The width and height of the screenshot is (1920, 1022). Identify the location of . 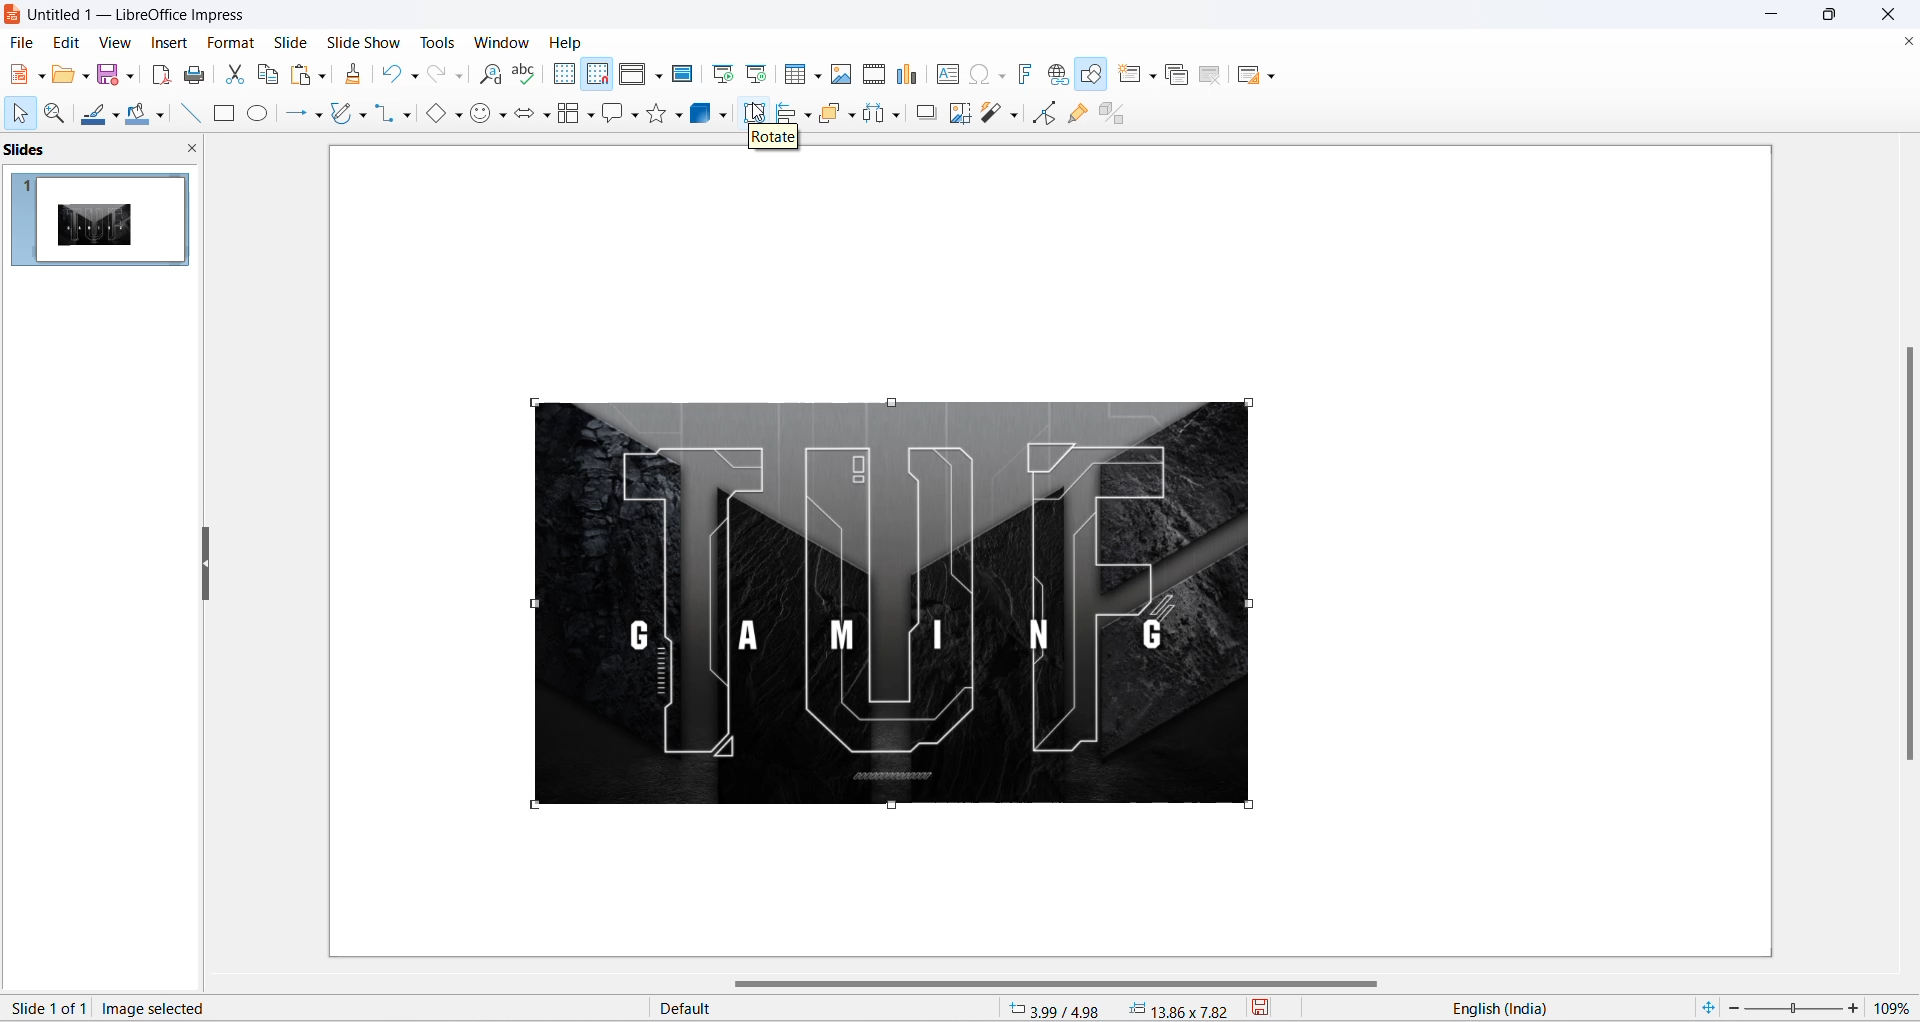
(25, 43).